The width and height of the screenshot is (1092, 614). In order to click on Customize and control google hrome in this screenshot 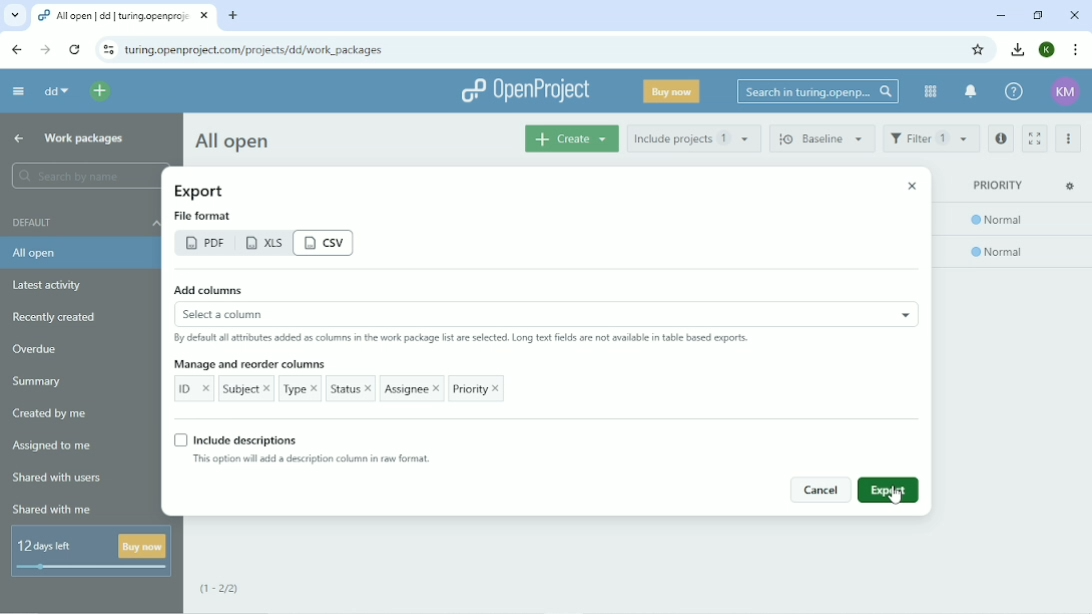, I will do `click(1074, 50)`.